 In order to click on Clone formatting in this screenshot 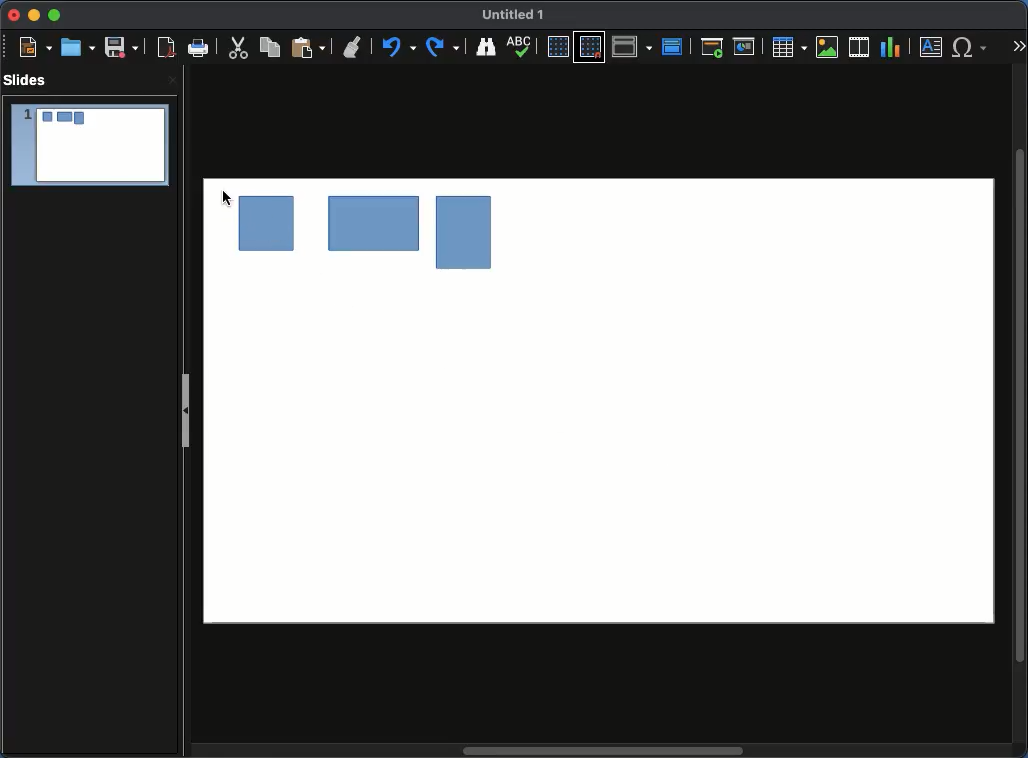, I will do `click(354, 48)`.